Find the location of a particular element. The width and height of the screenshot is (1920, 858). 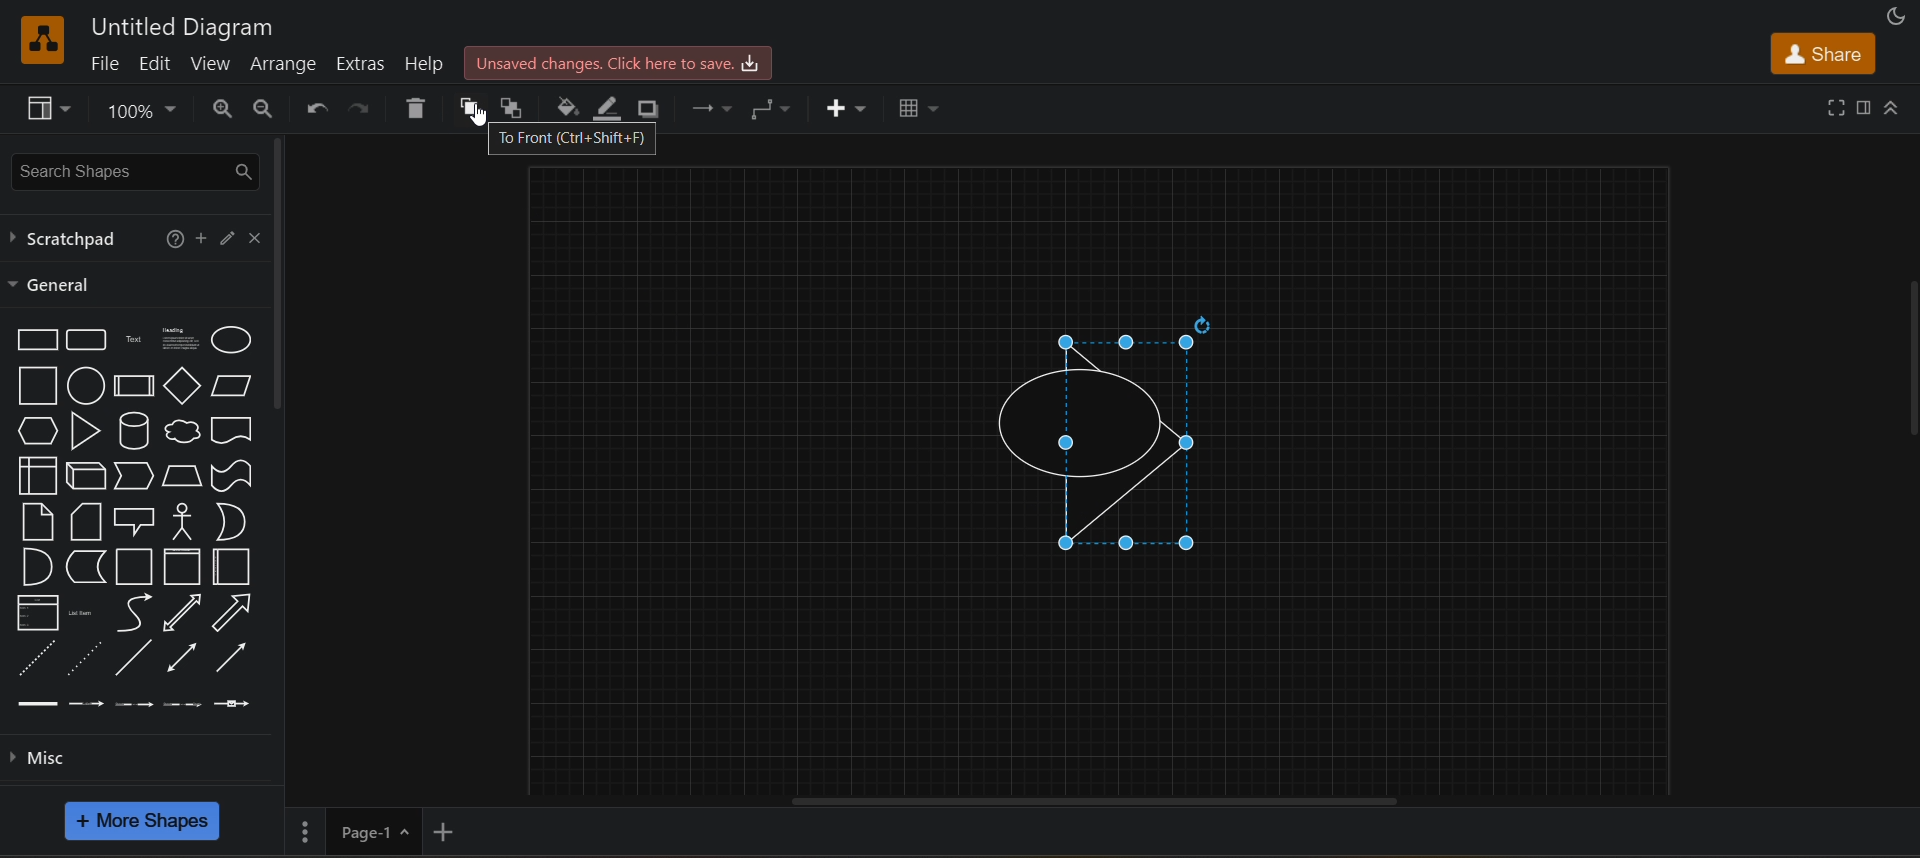

close is located at coordinates (256, 235).